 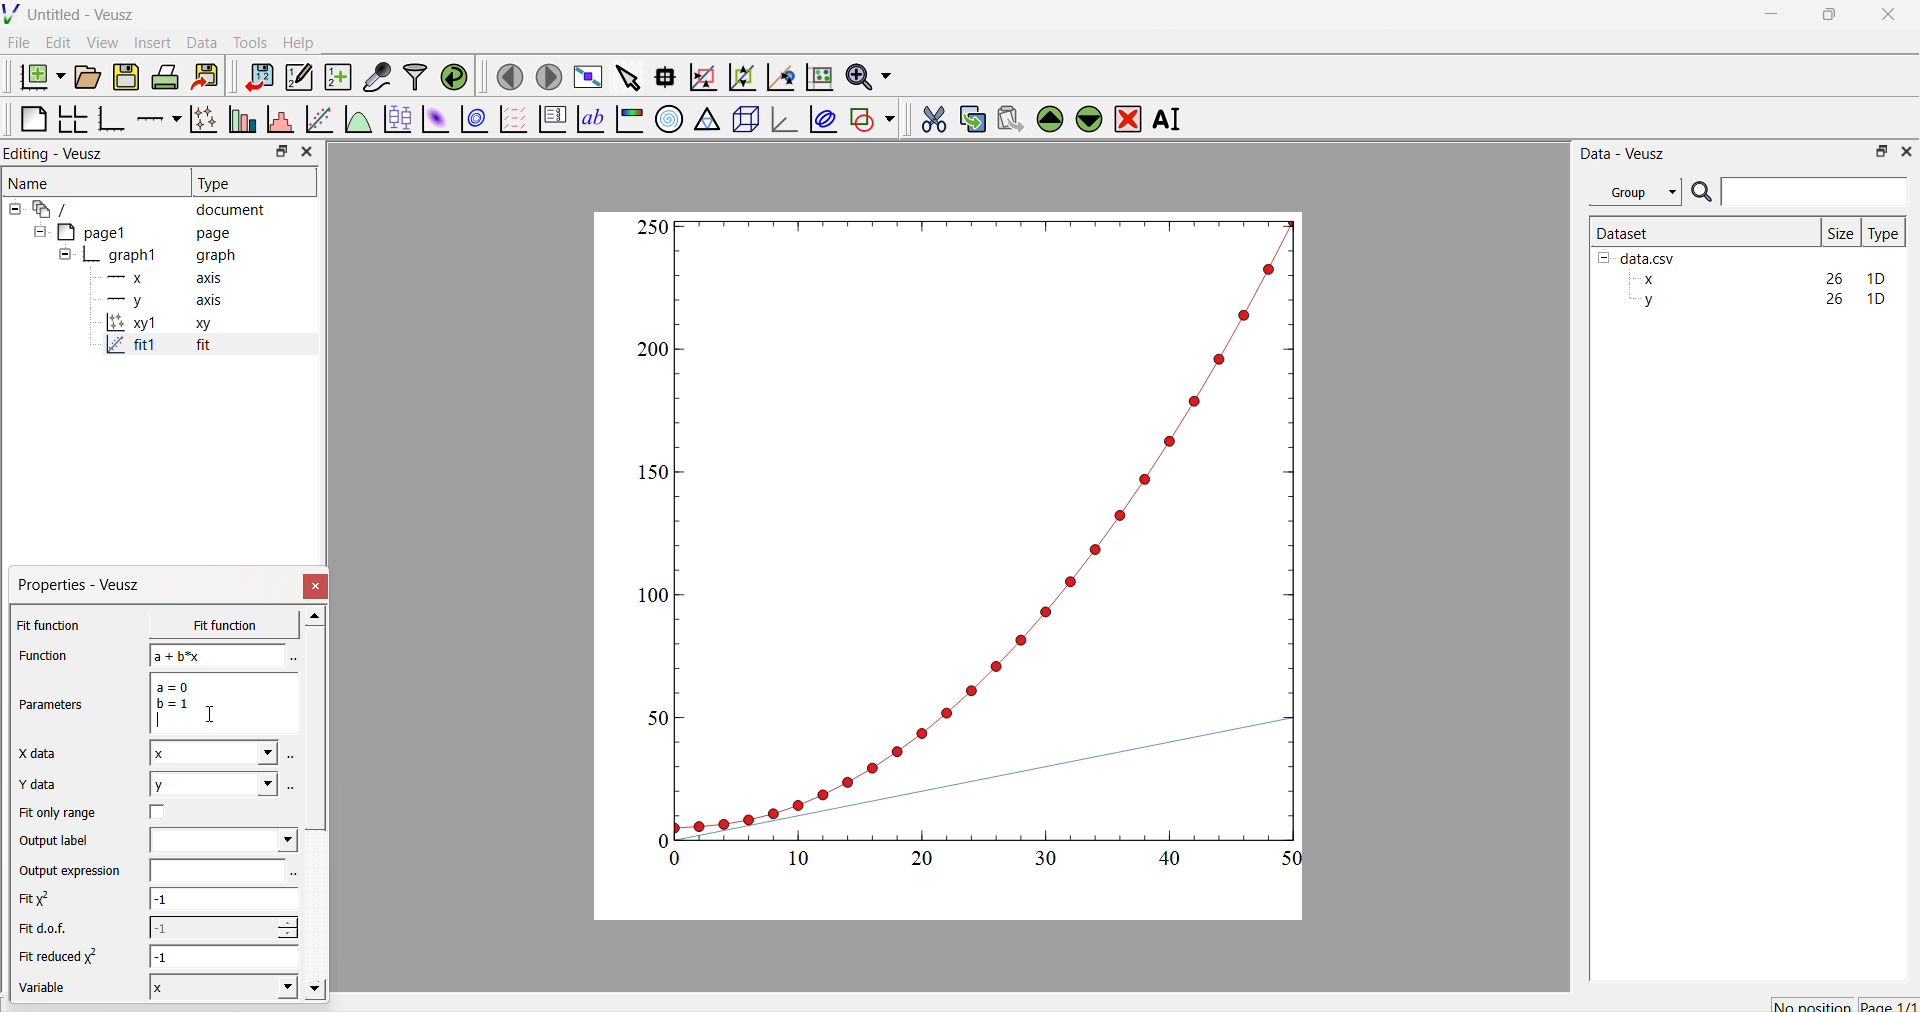 What do you see at coordinates (223, 840) in the screenshot?
I see `Dropdown` at bounding box center [223, 840].